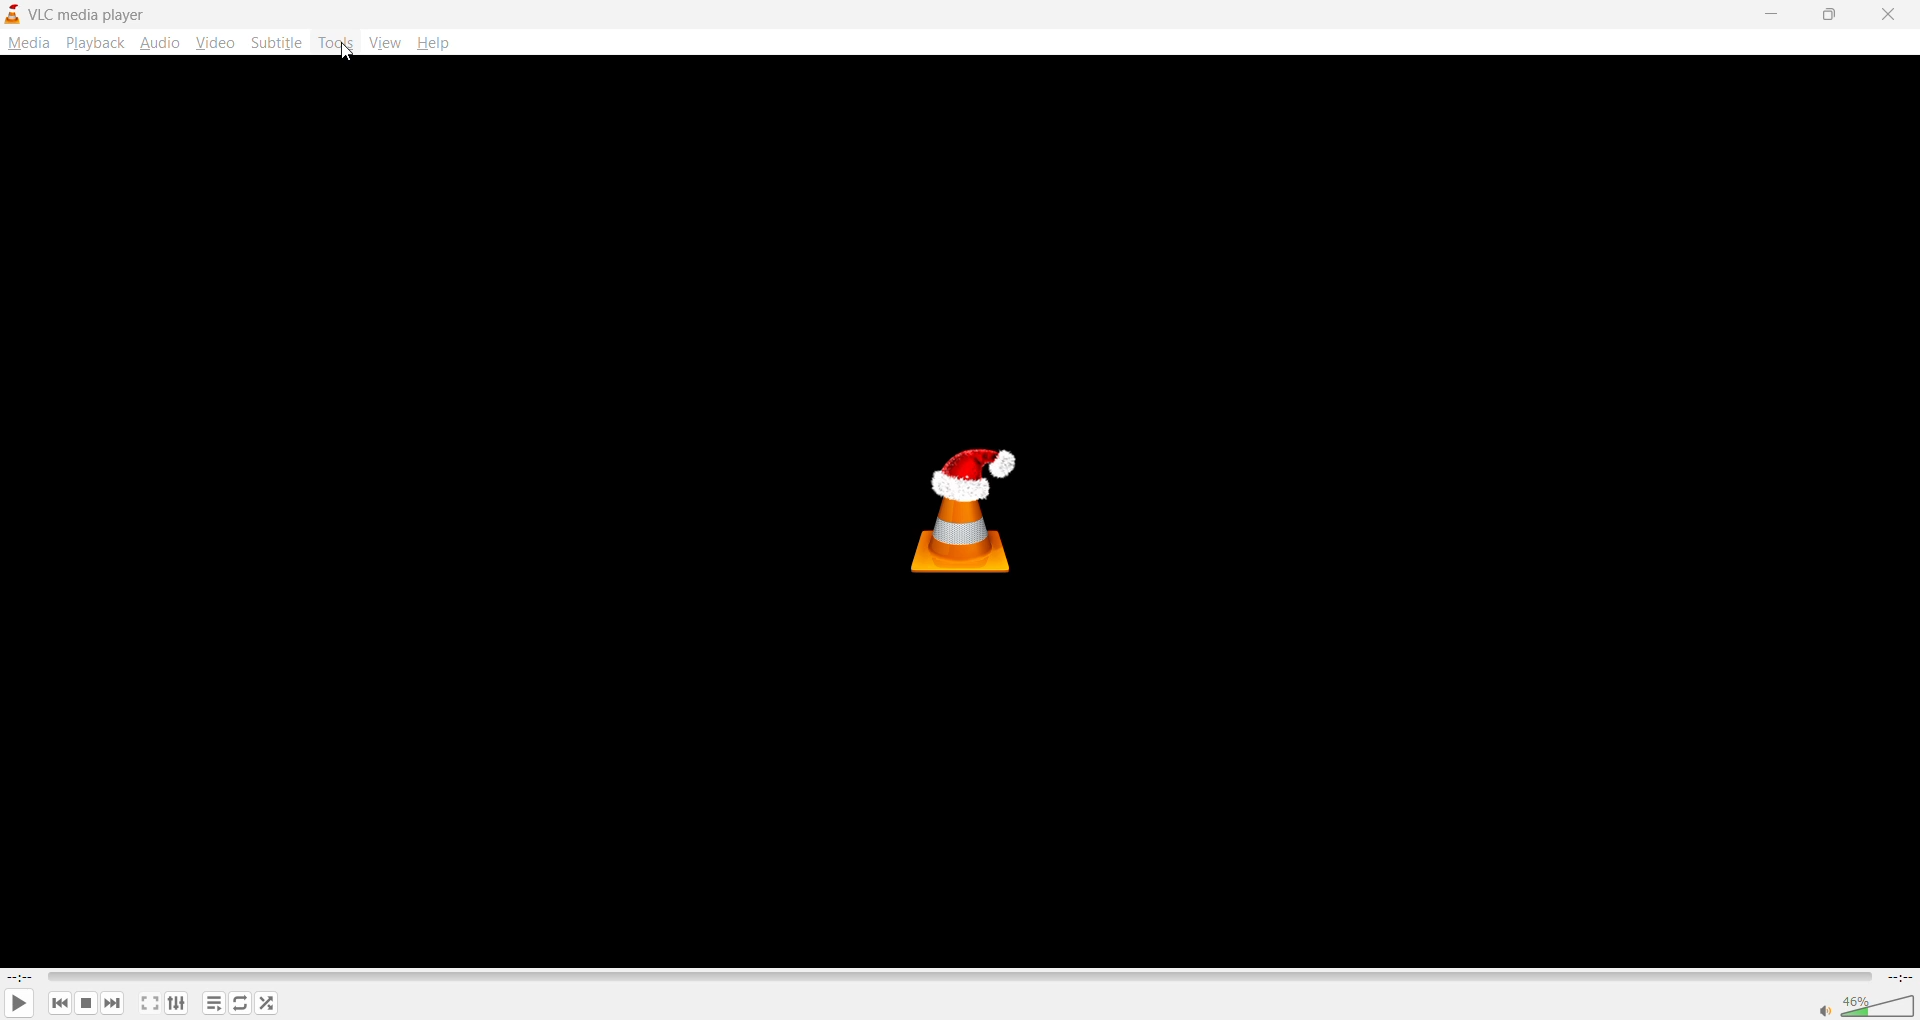  What do you see at coordinates (109, 1004) in the screenshot?
I see `next` at bounding box center [109, 1004].